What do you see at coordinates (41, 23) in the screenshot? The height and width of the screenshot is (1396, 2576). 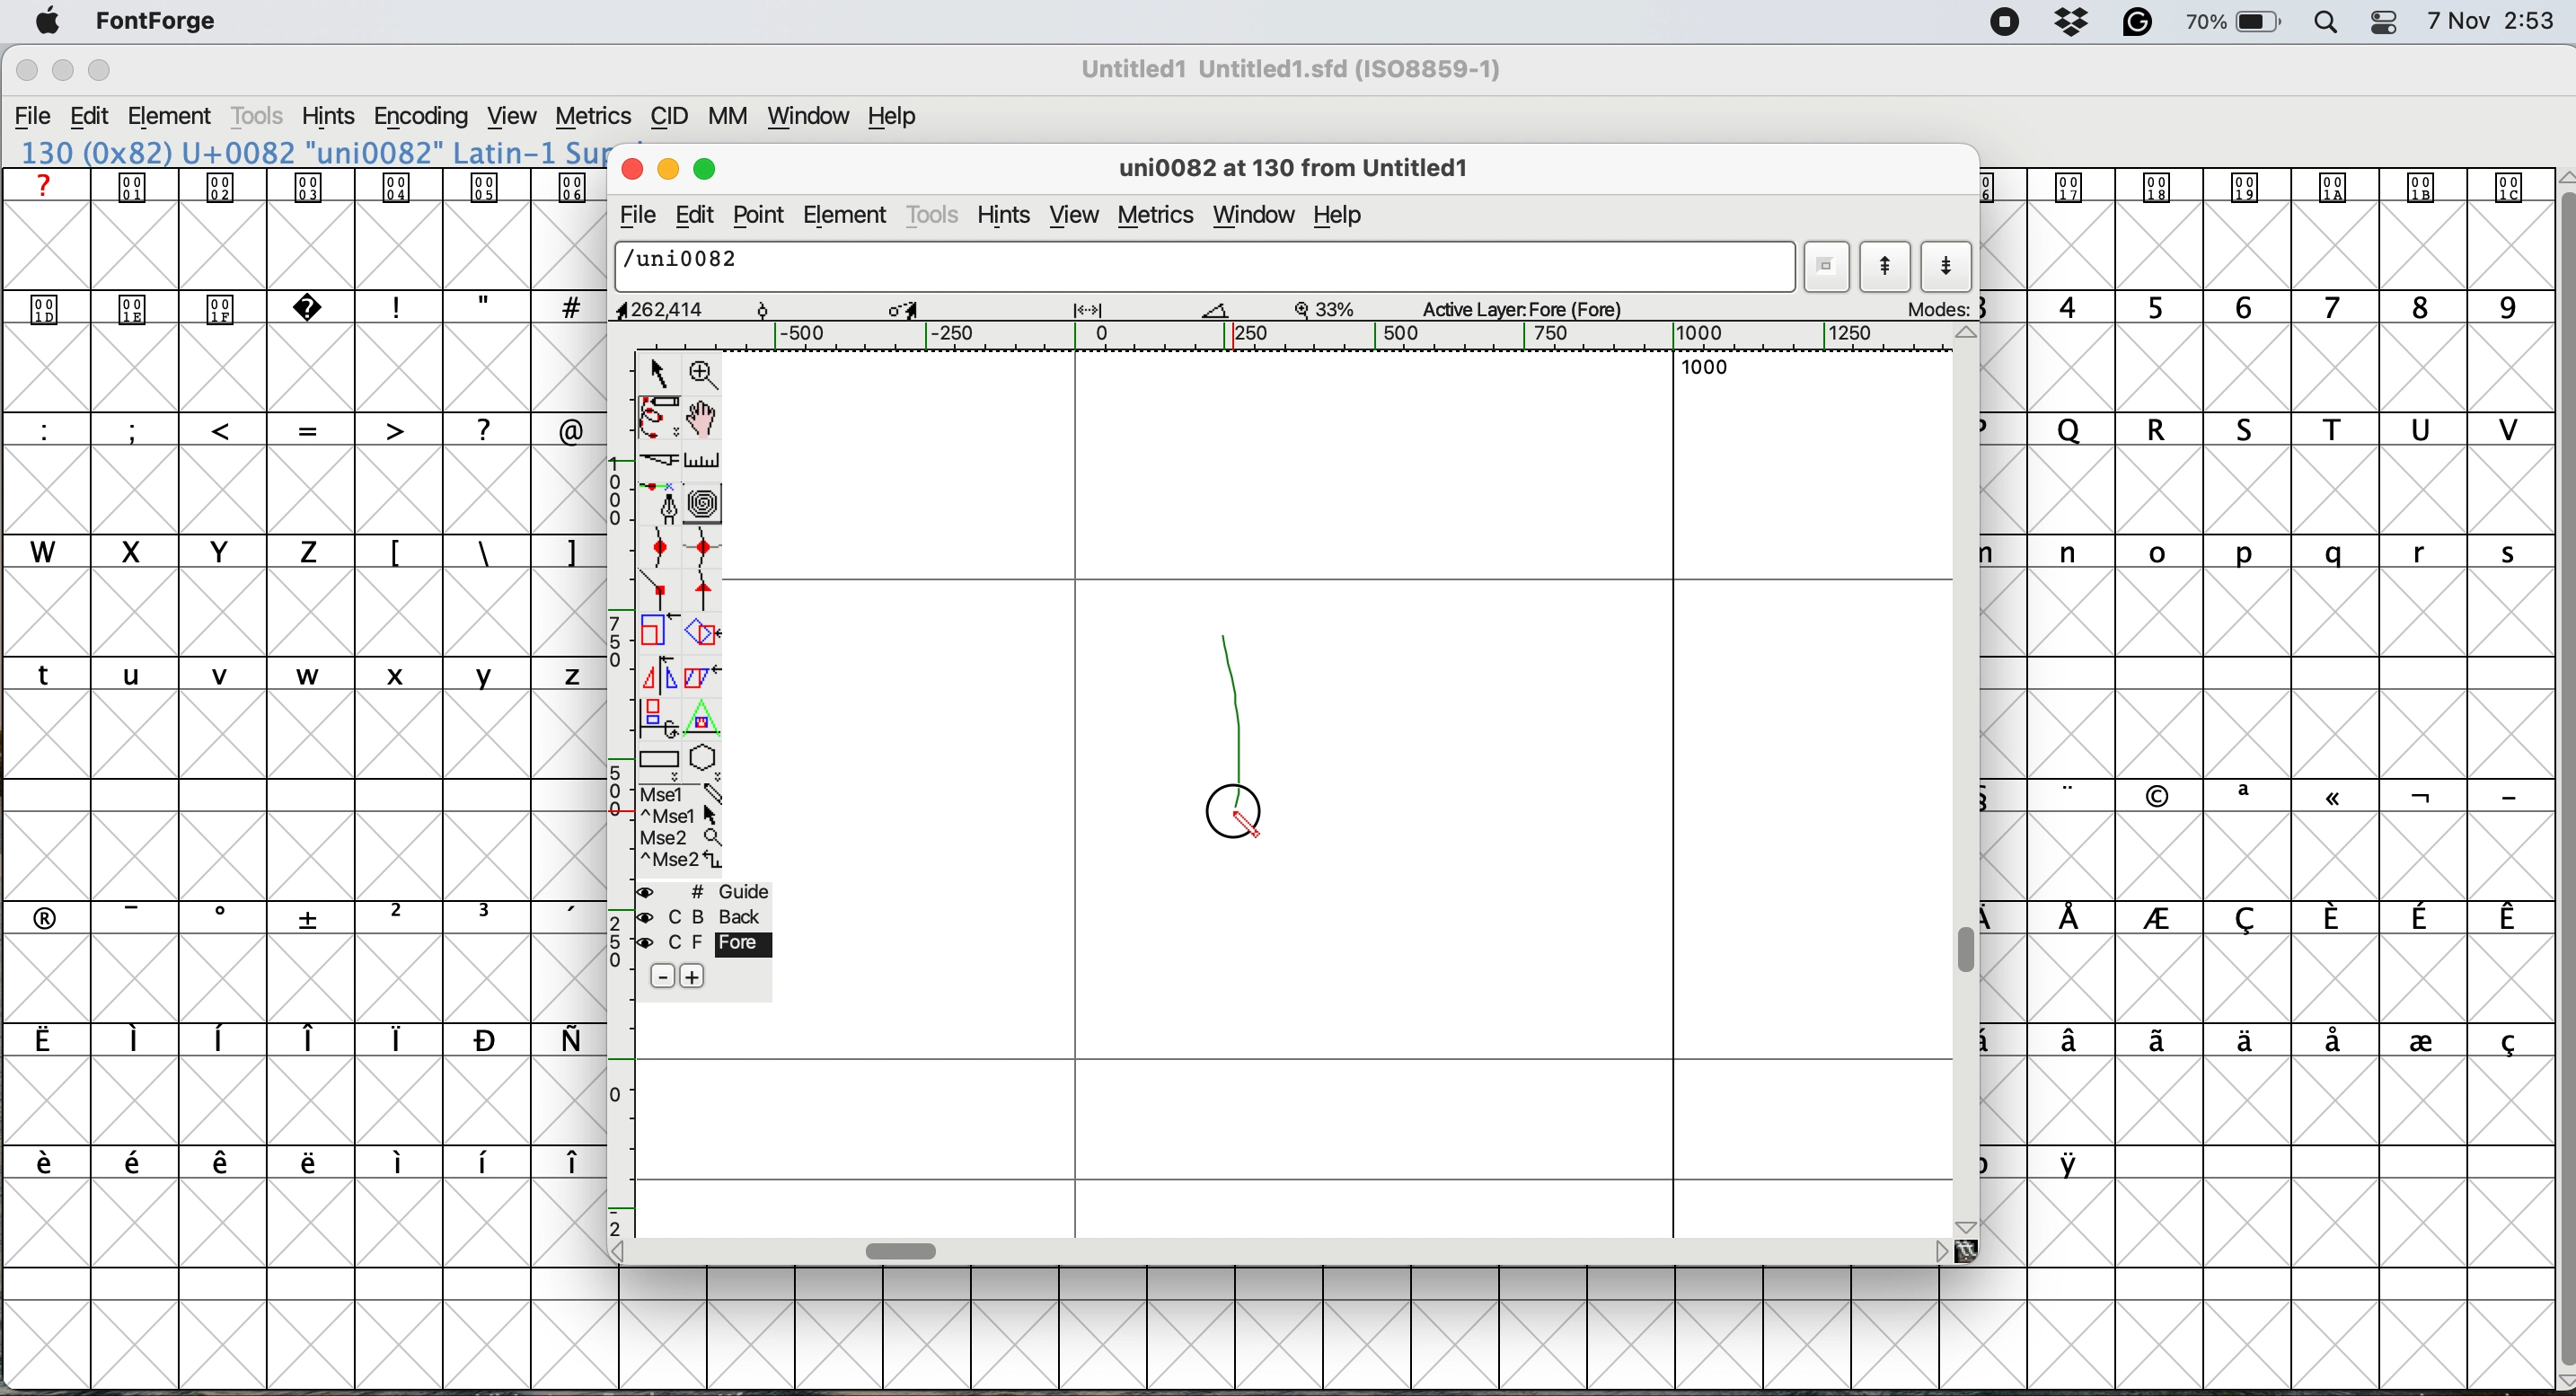 I see `system logo` at bounding box center [41, 23].